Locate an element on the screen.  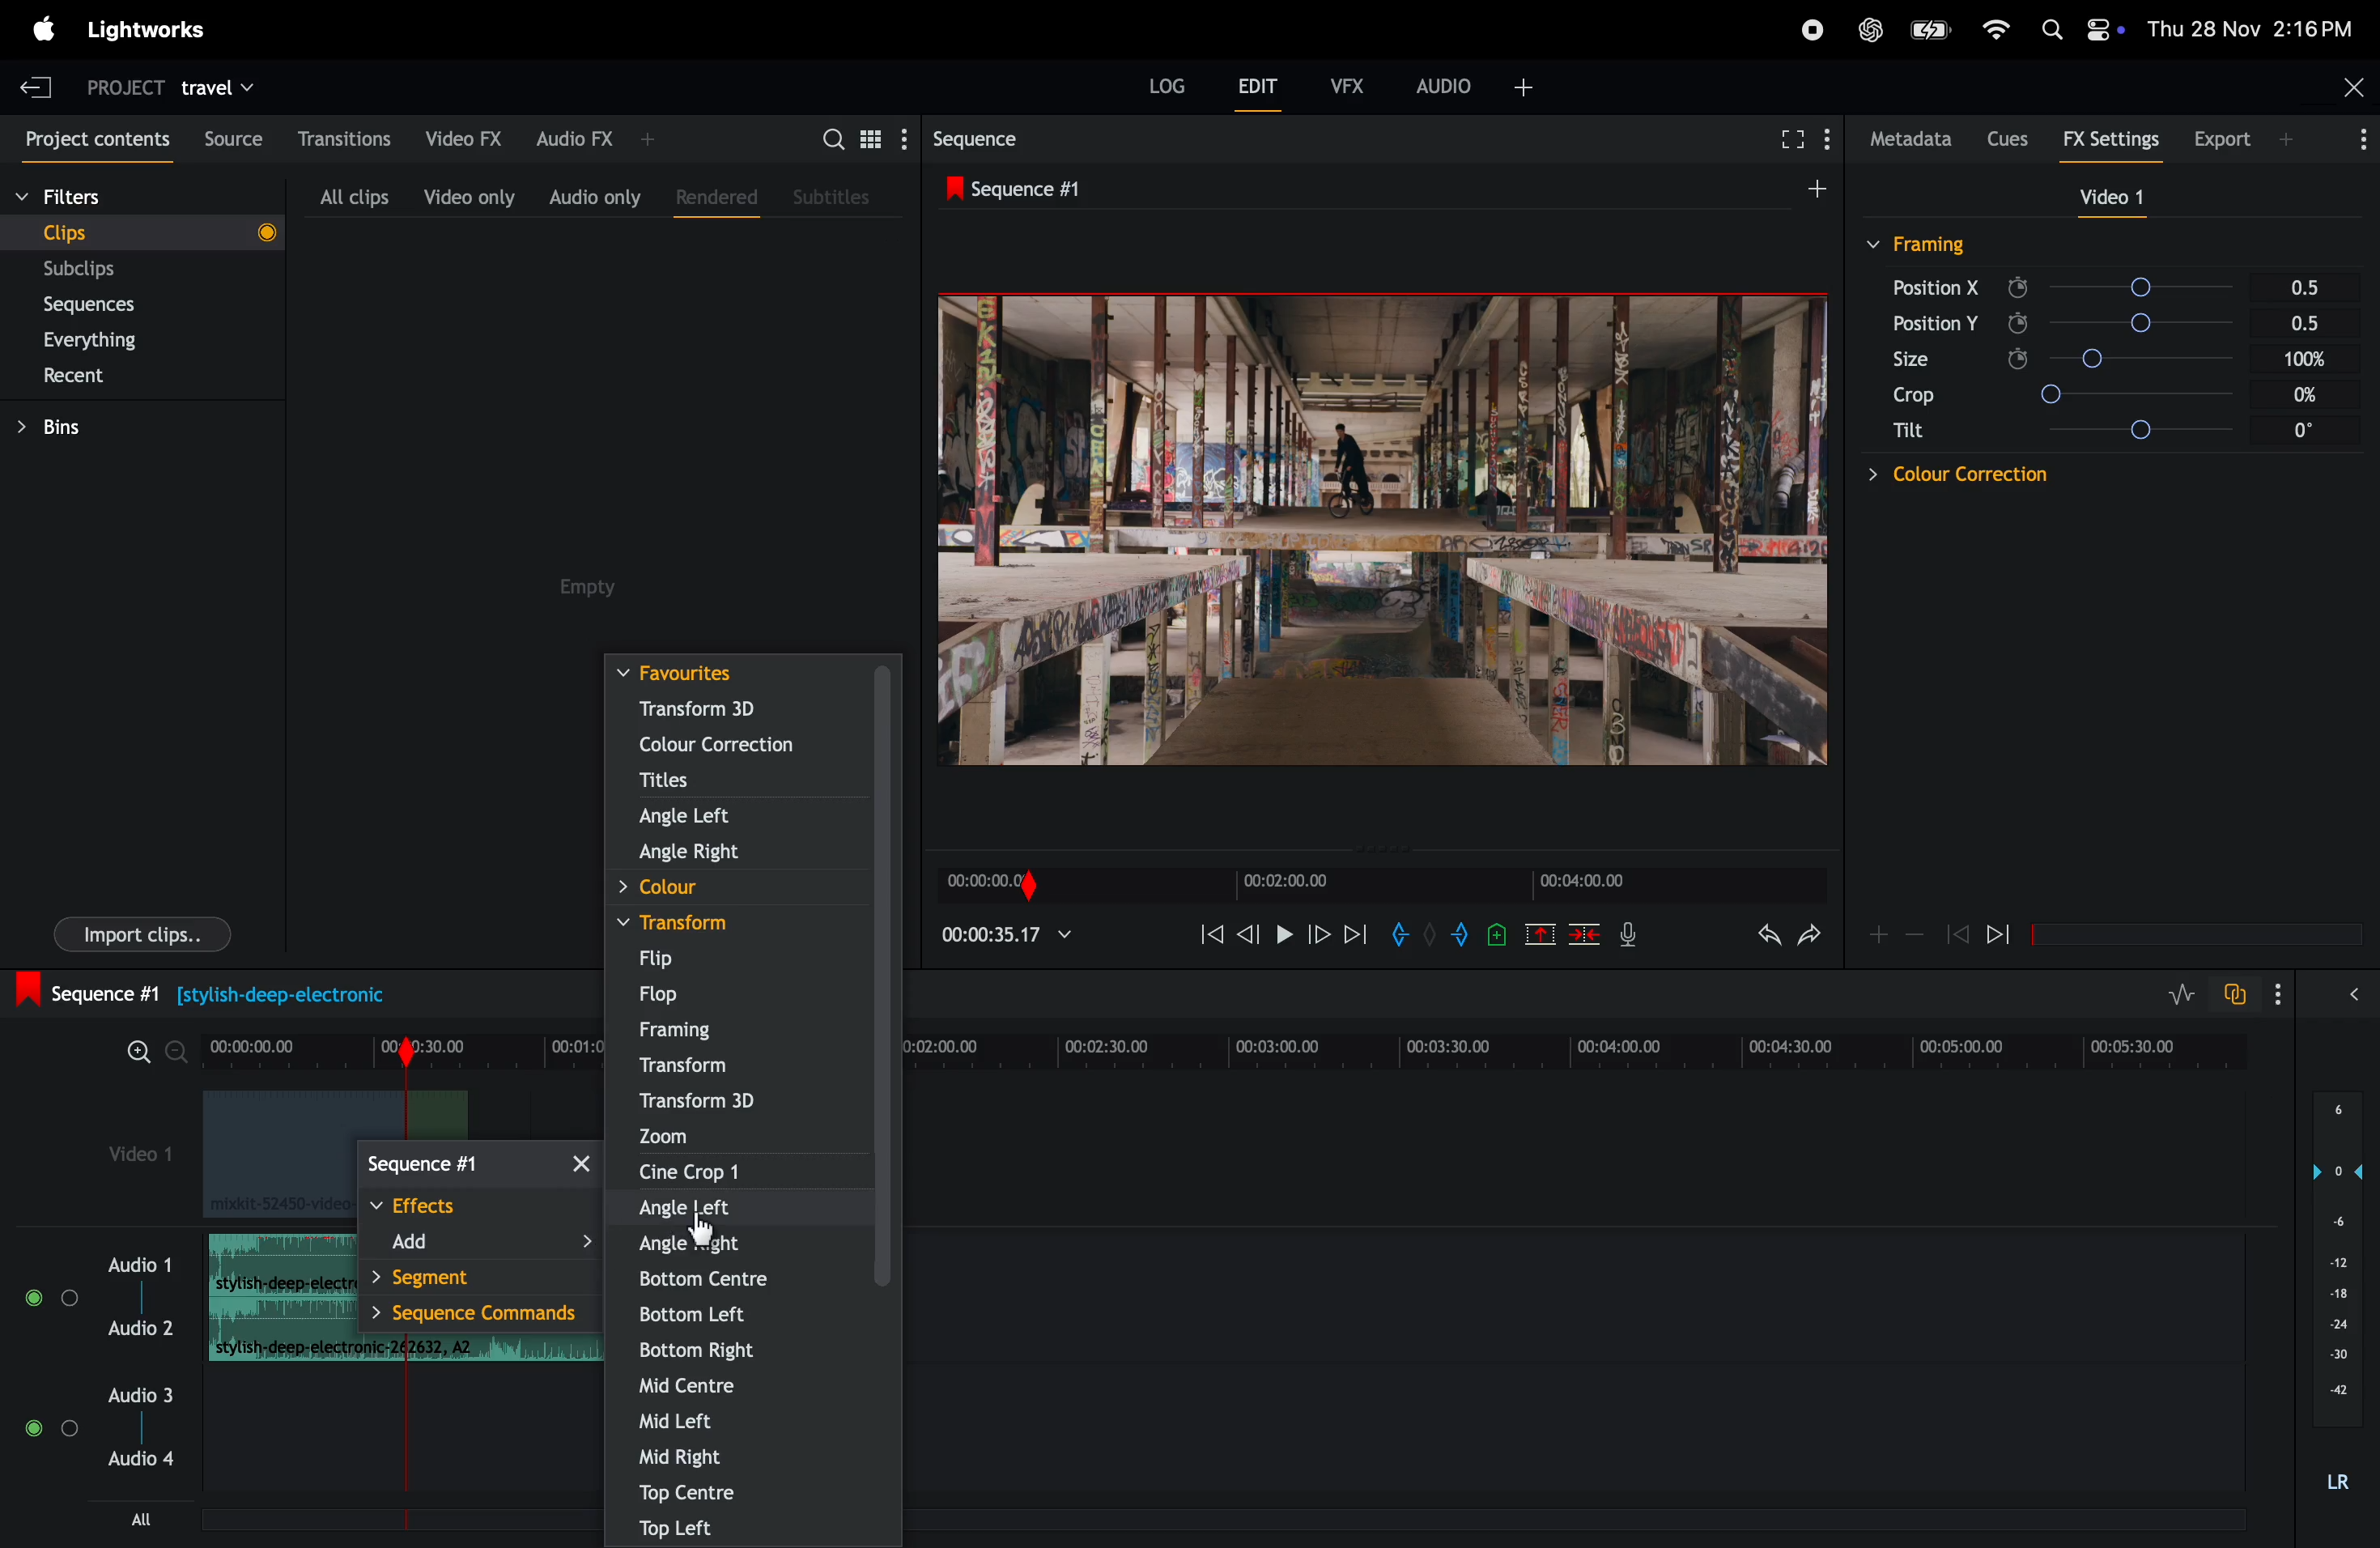
empty is located at coordinates (593, 587).